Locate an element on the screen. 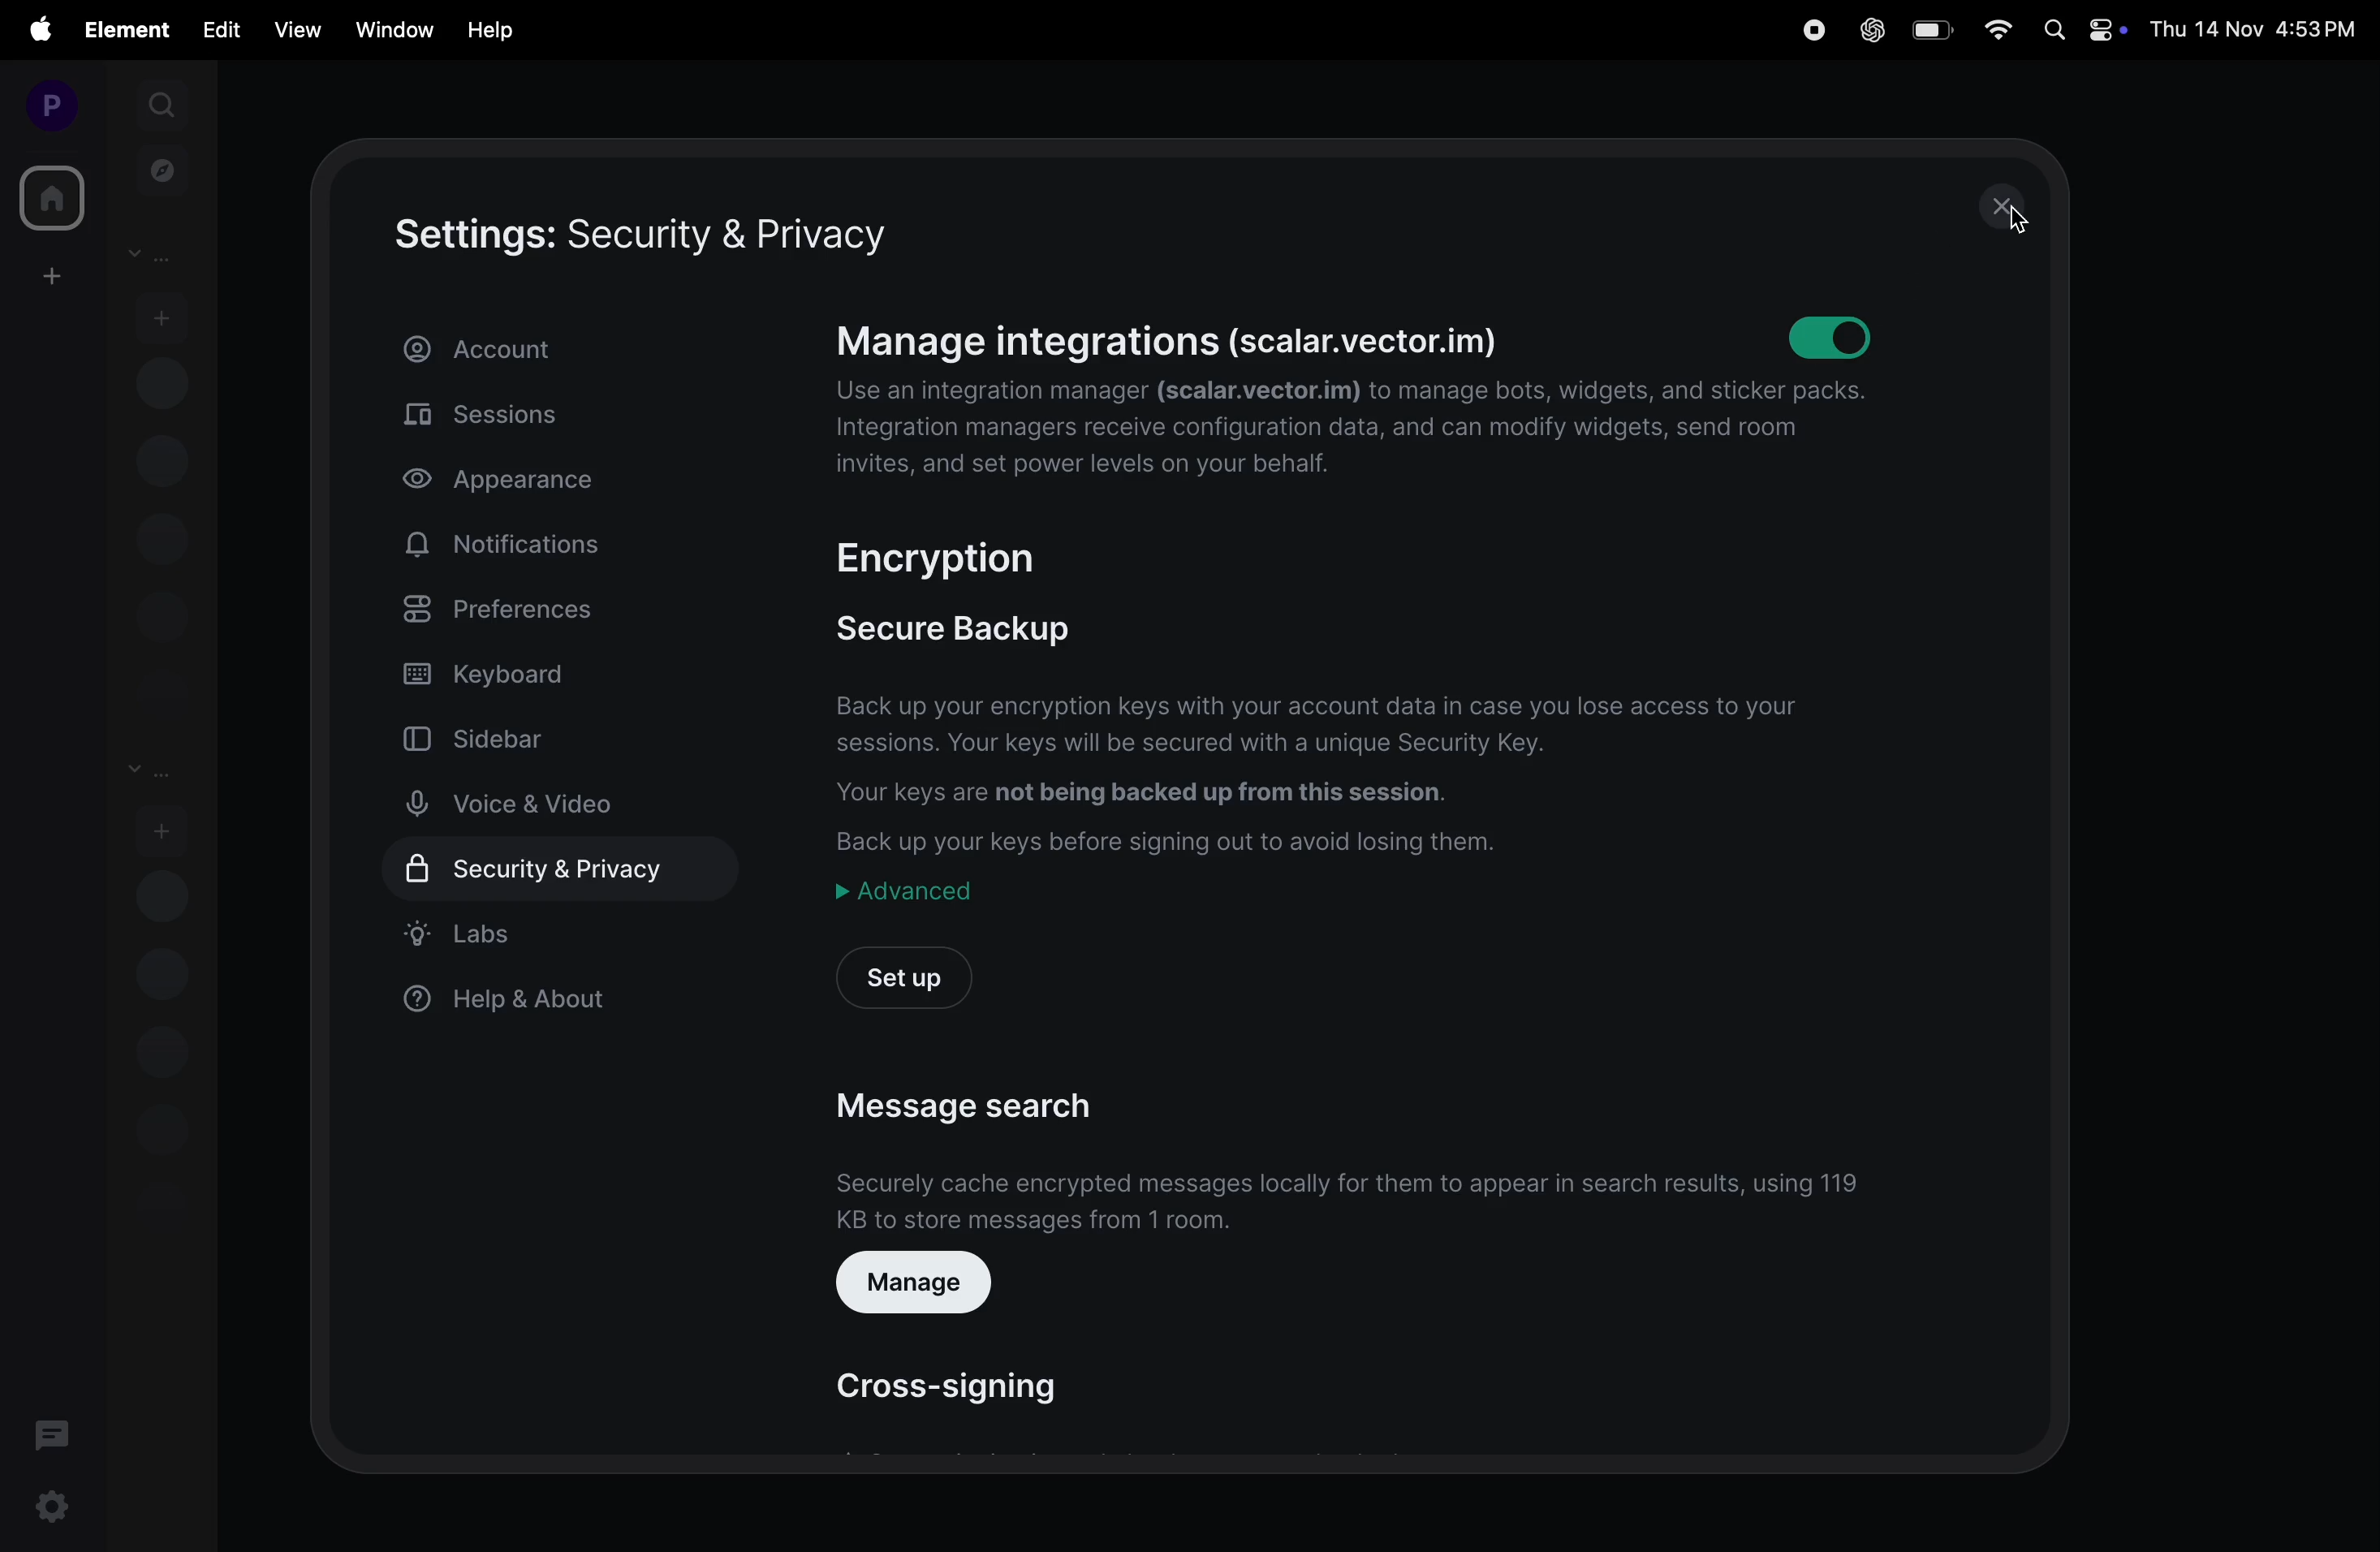  Back up your encryption keys with your account data in case you lose access to your
sessions. Your keys will be secured with a unique Security Key.

Your keys are not being backed up from this session.

Back up your keys before signing out to avoid losing them. is located at coordinates (1312, 778).